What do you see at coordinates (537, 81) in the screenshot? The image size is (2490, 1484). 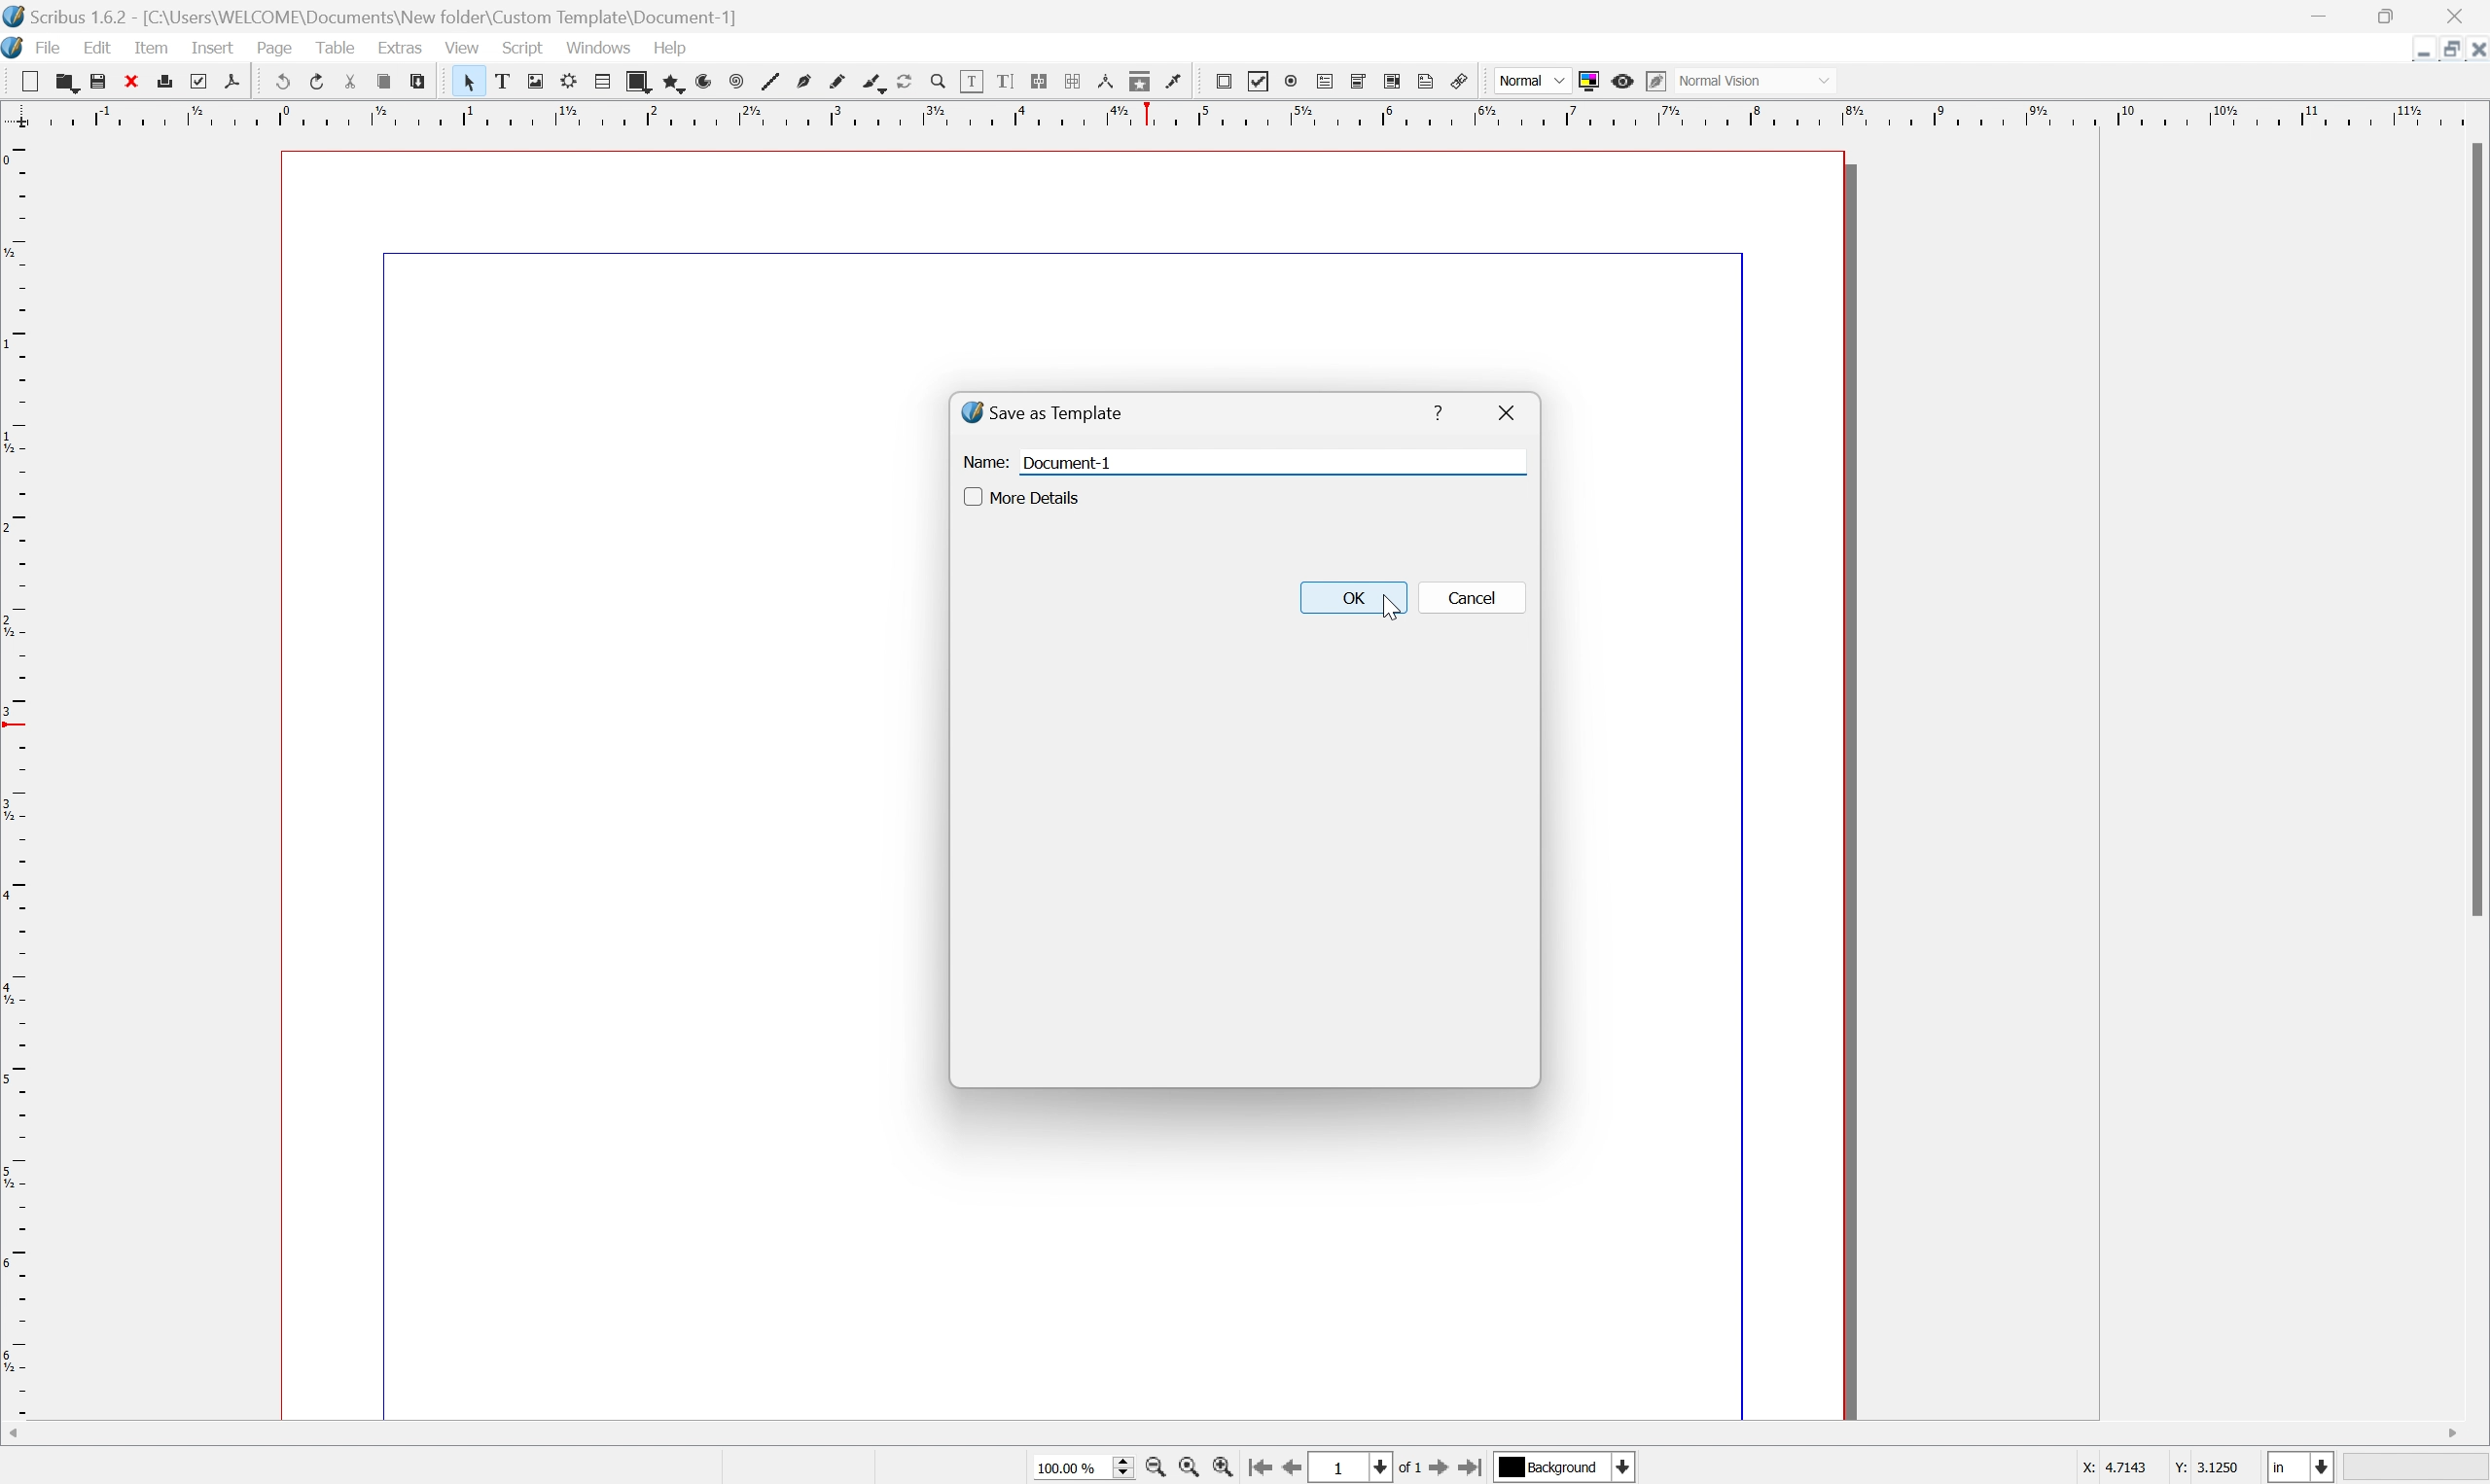 I see `image frame` at bounding box center [537, 81].